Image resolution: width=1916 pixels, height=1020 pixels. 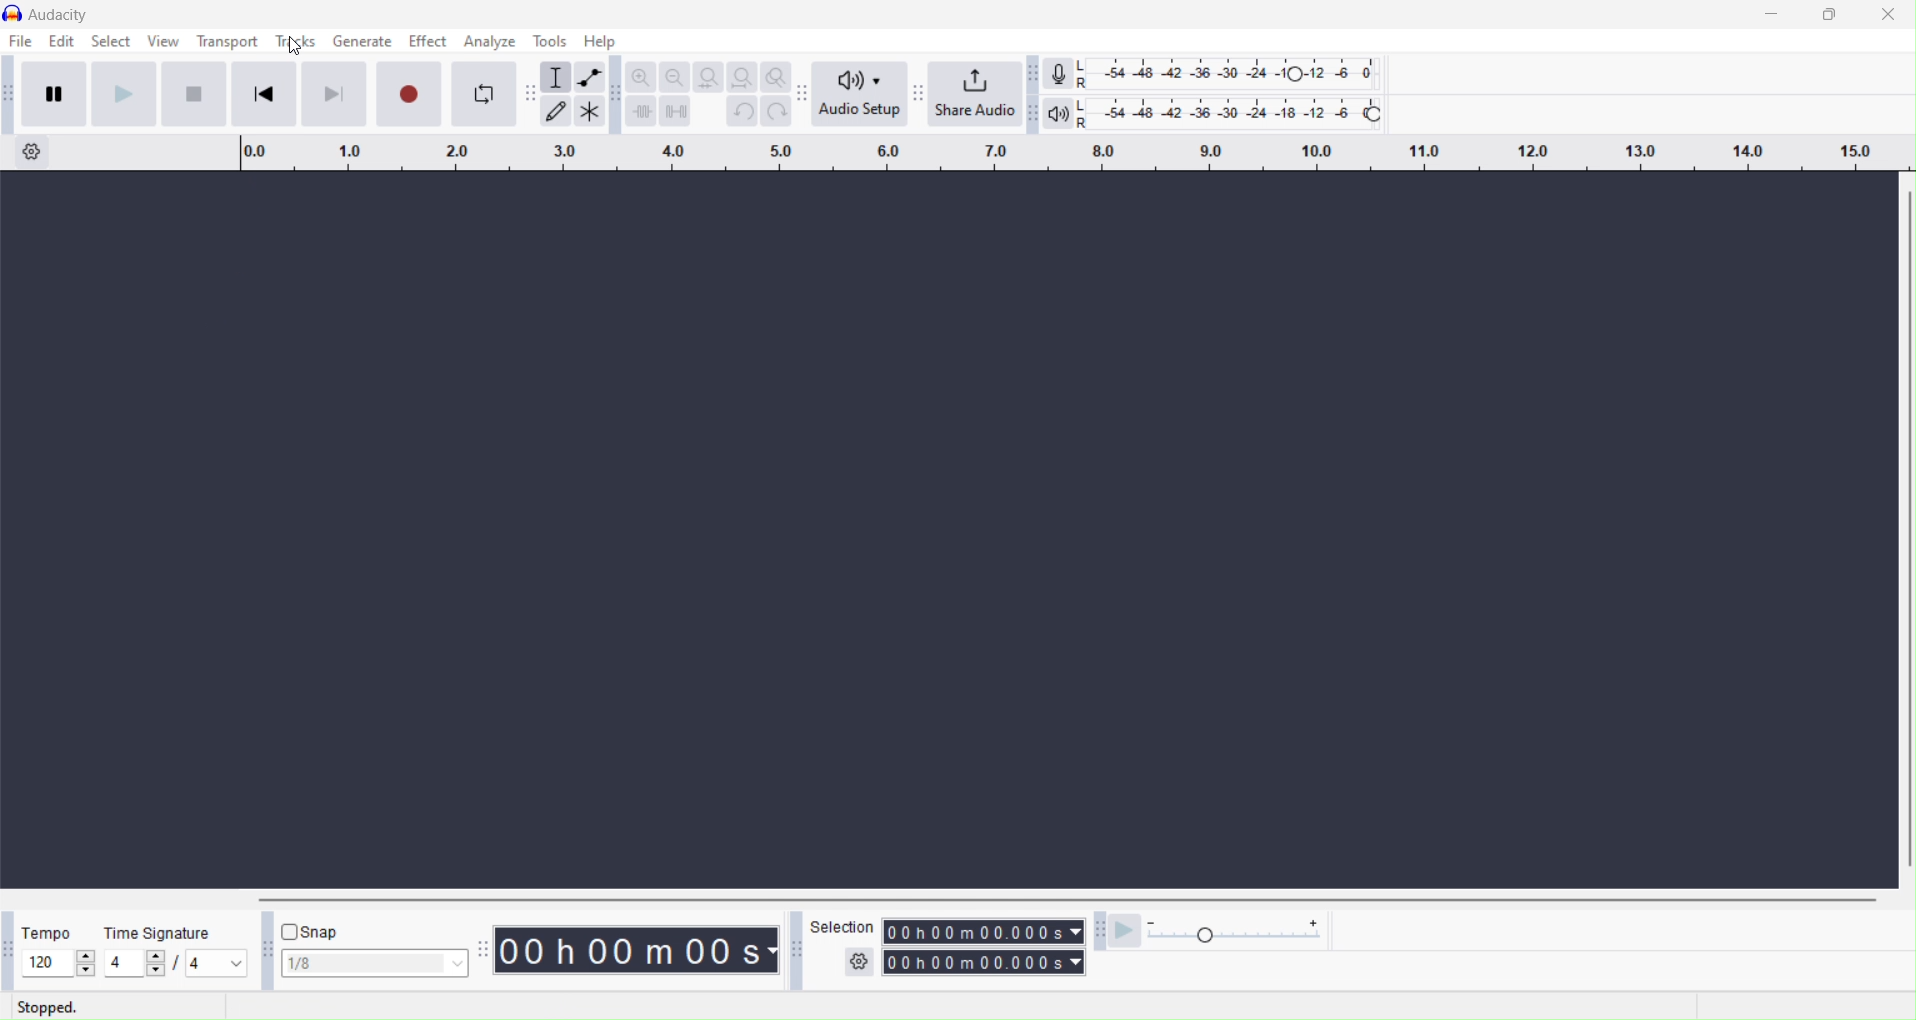 What do you see at coordinates (1227, 73) in the screenshot?
I see `Recording level` at bounding box center [1227, 73].